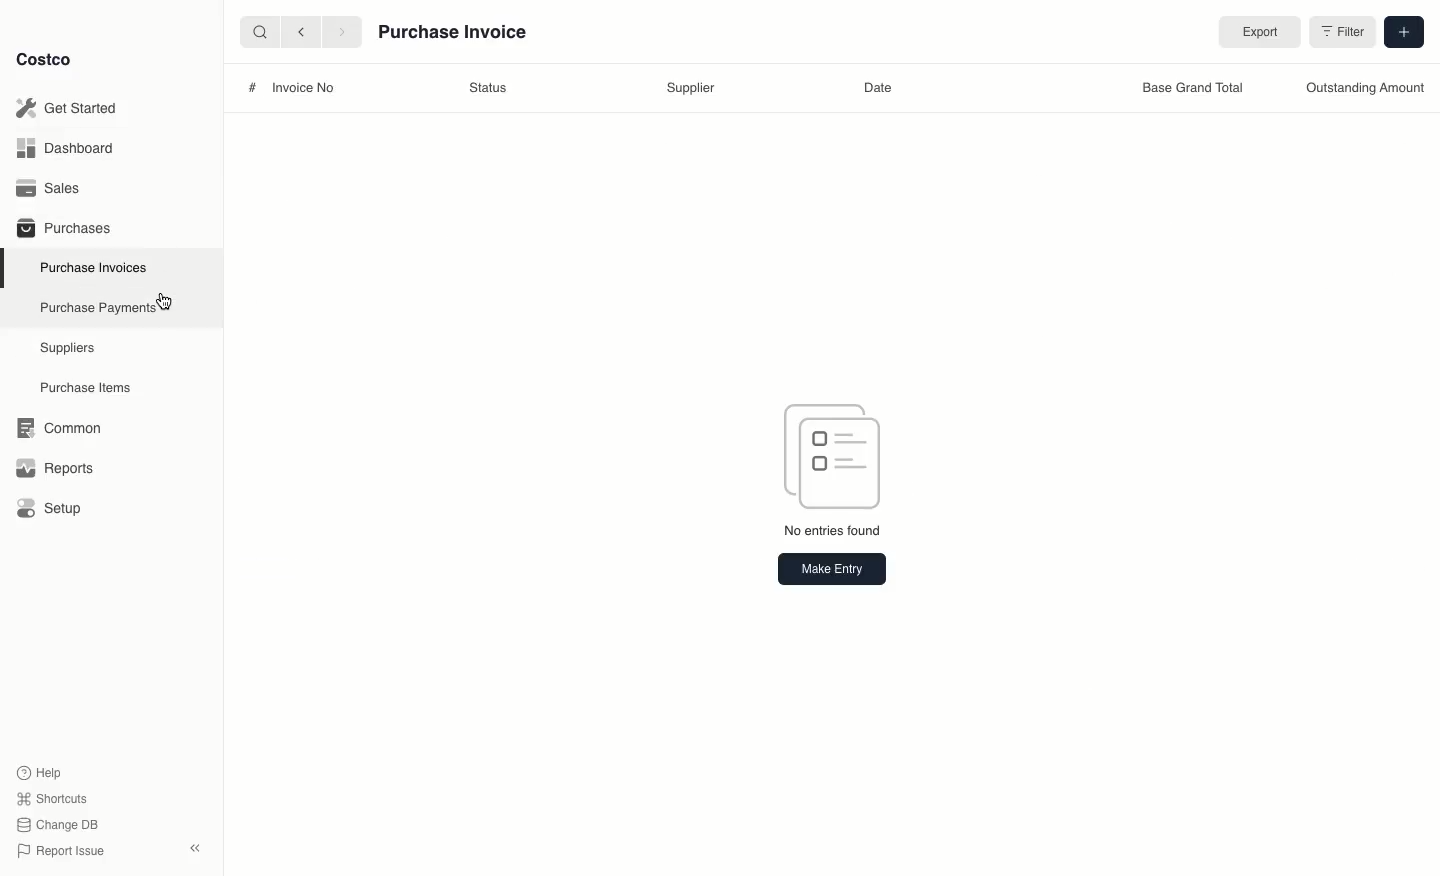 This screenshot has width=1440, height=876. What do you see at coordinates (454, 35) in the screenshot?
I see `Purchase Invoice` at bounding box center [454, 35].